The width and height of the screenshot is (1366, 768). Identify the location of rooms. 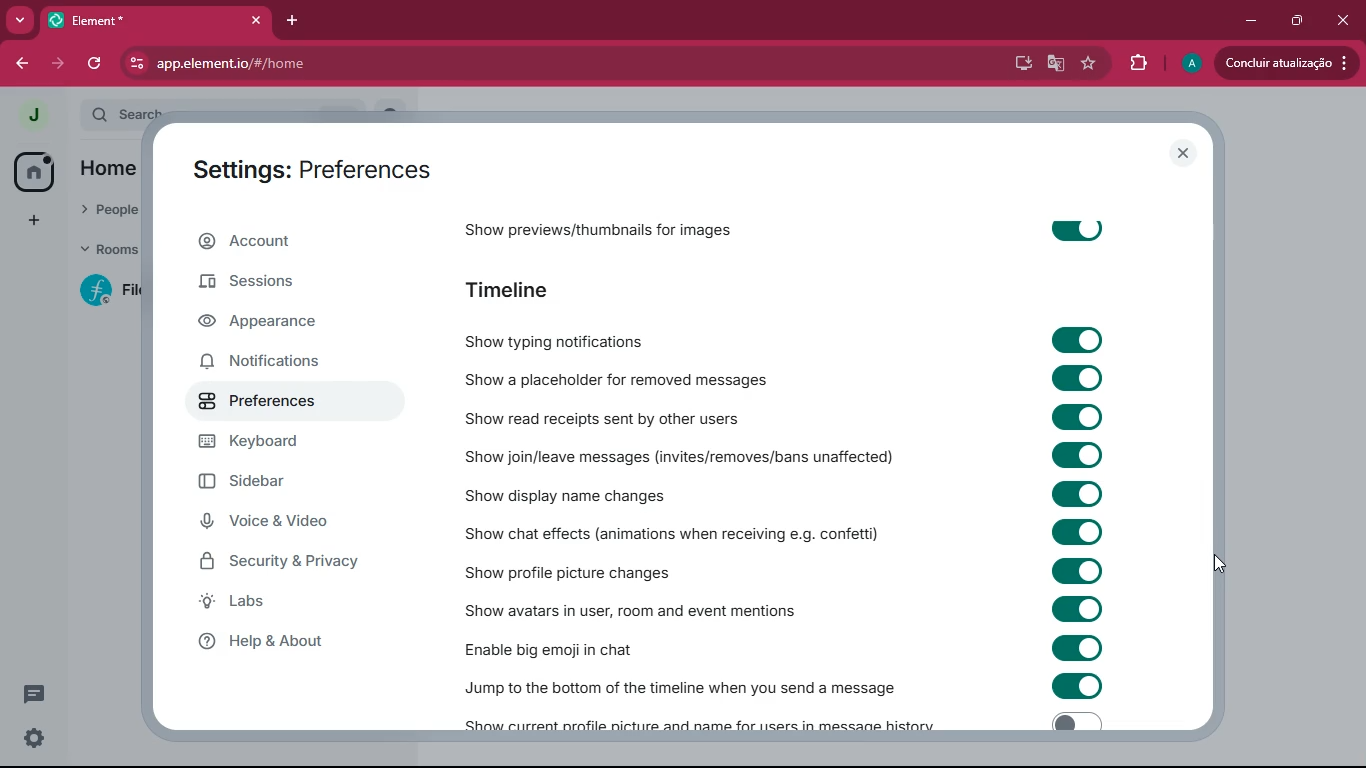
(108, 250).